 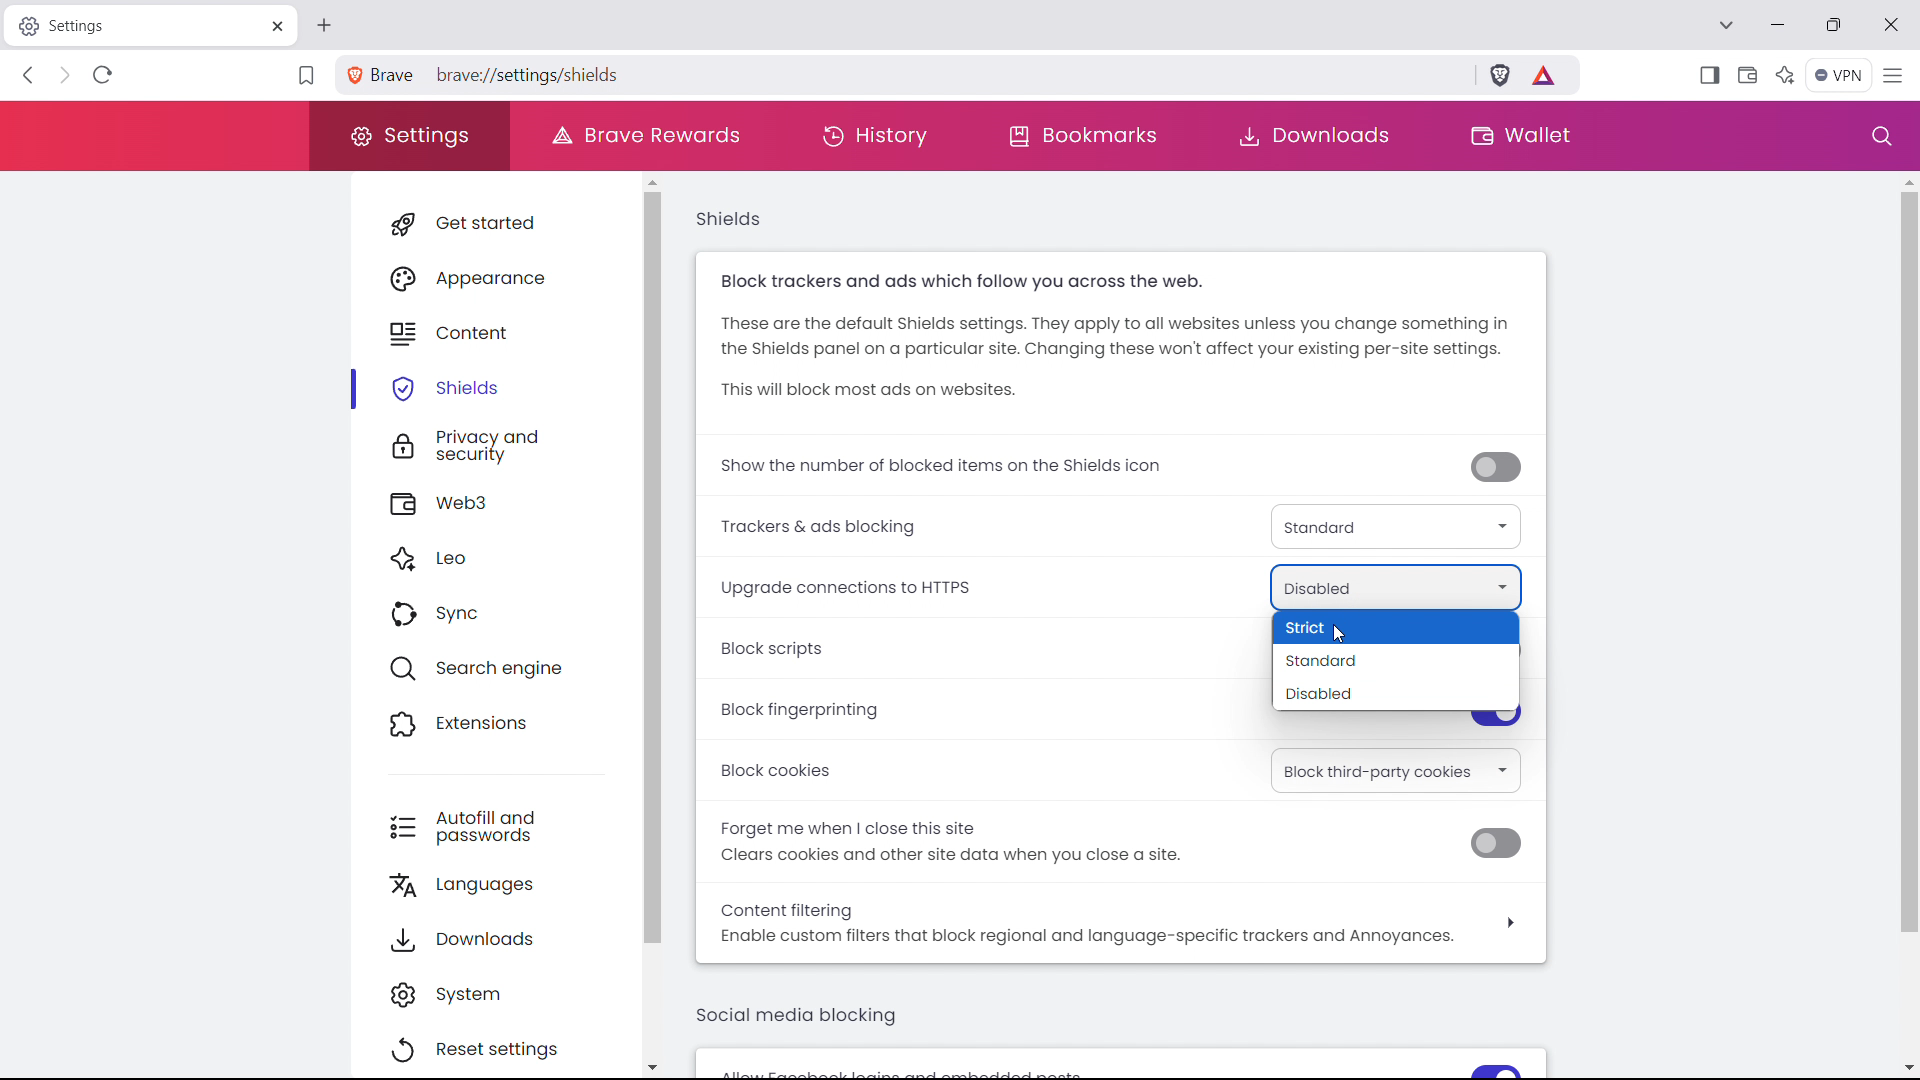 What do you see at coordinates (507, 329) in the screenshot?
I see `content` at bounding box center [507, 329].